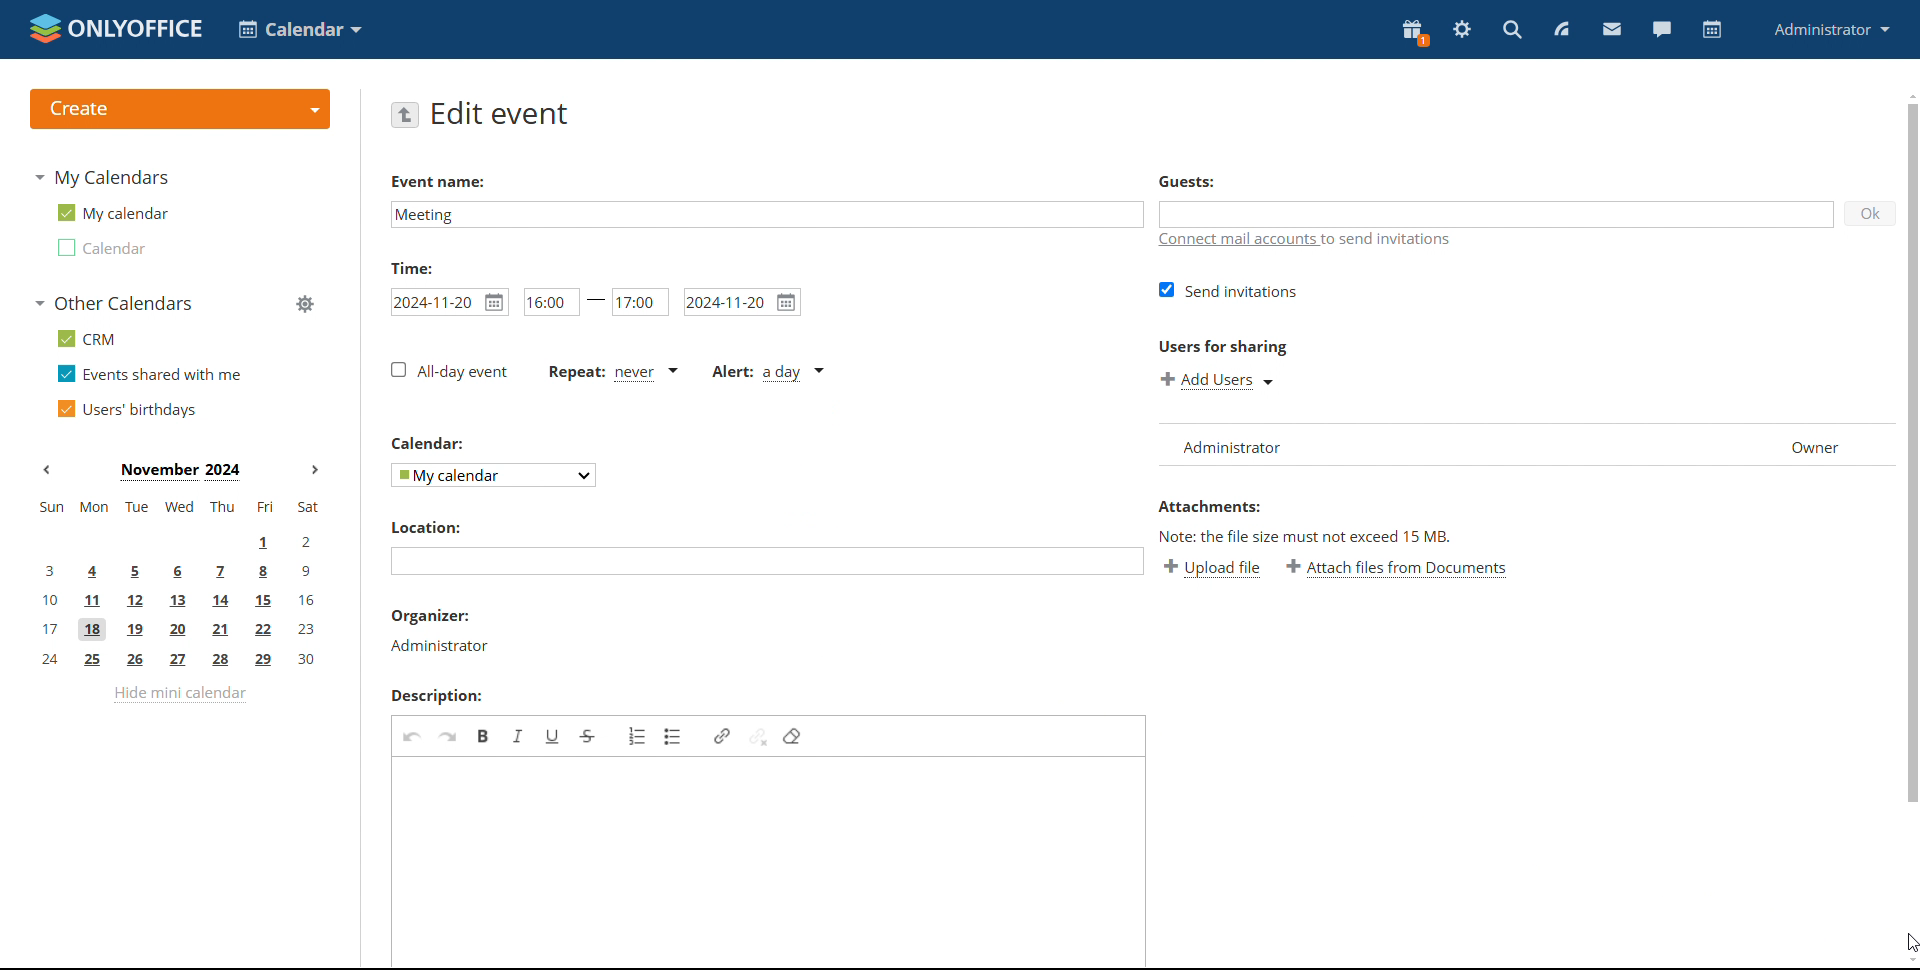 This screenshot has width=1920, height=970. What do you see at coordinates (412, 735) in the screenshot?
I see `undo` at bounding box center [412, 735].